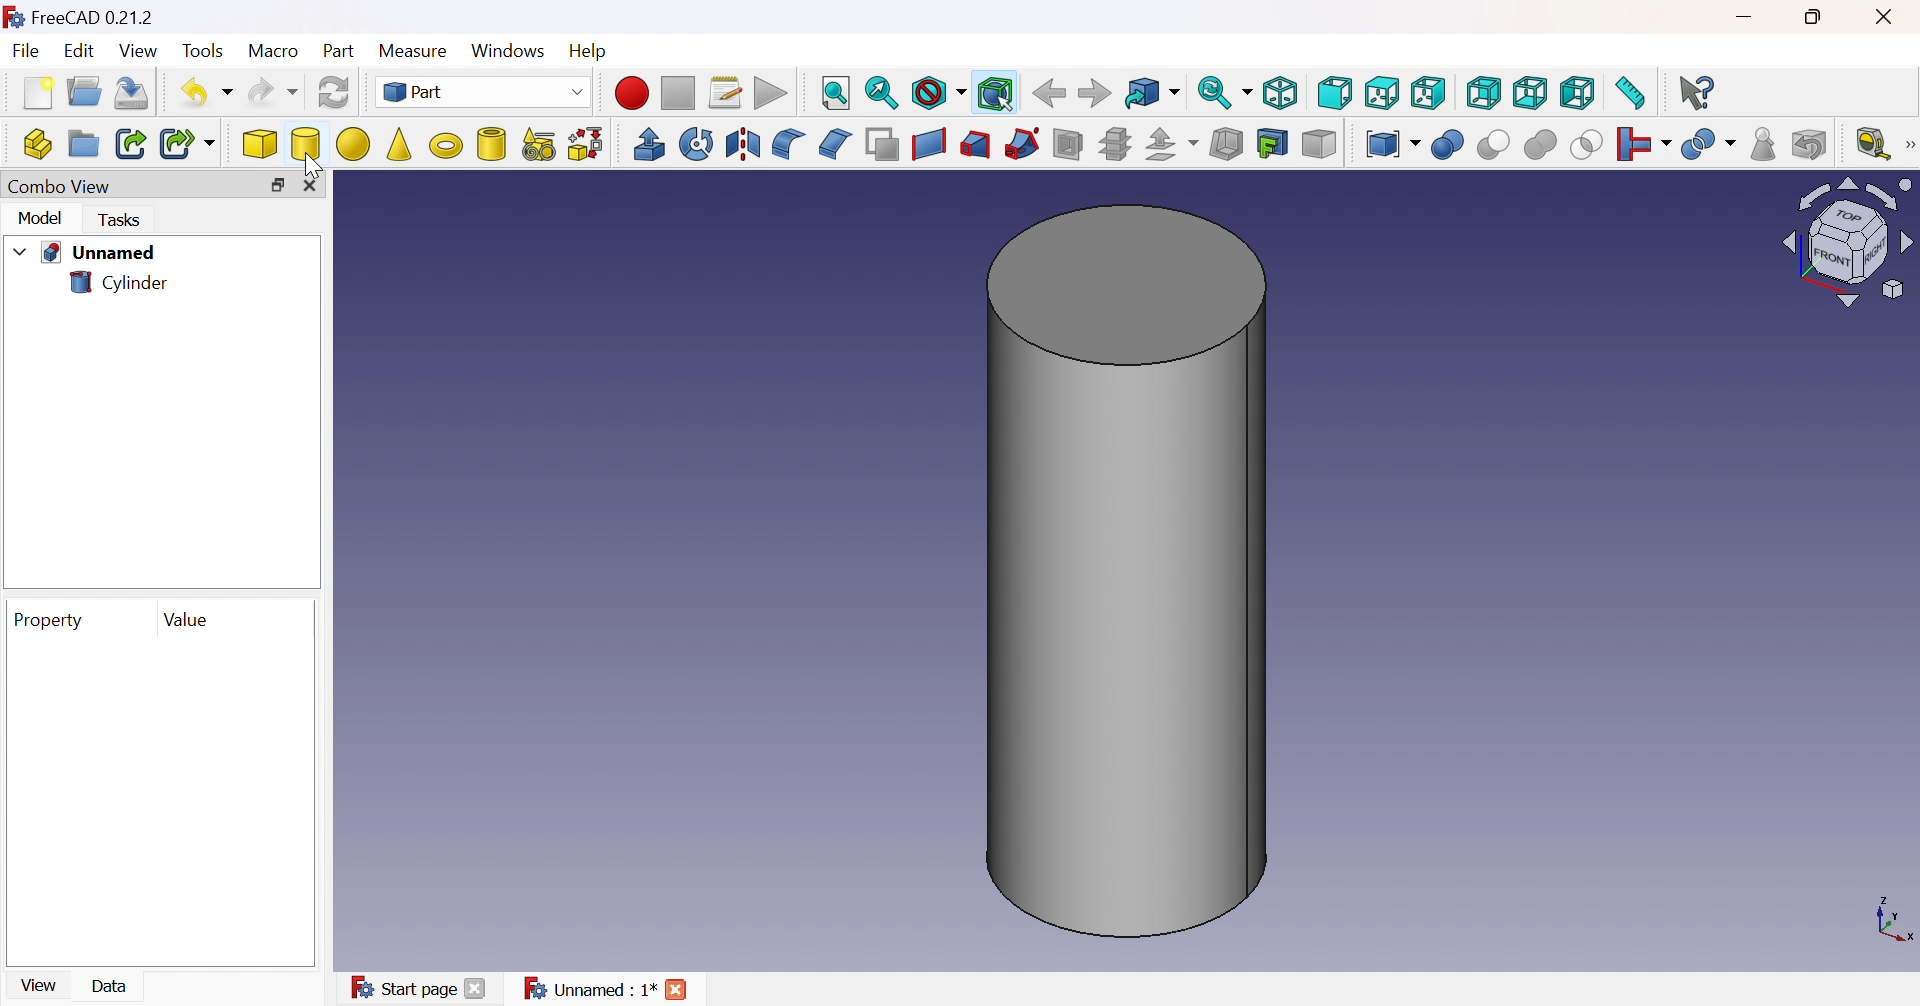  I want to click on Sweep, so click(1020, 145).